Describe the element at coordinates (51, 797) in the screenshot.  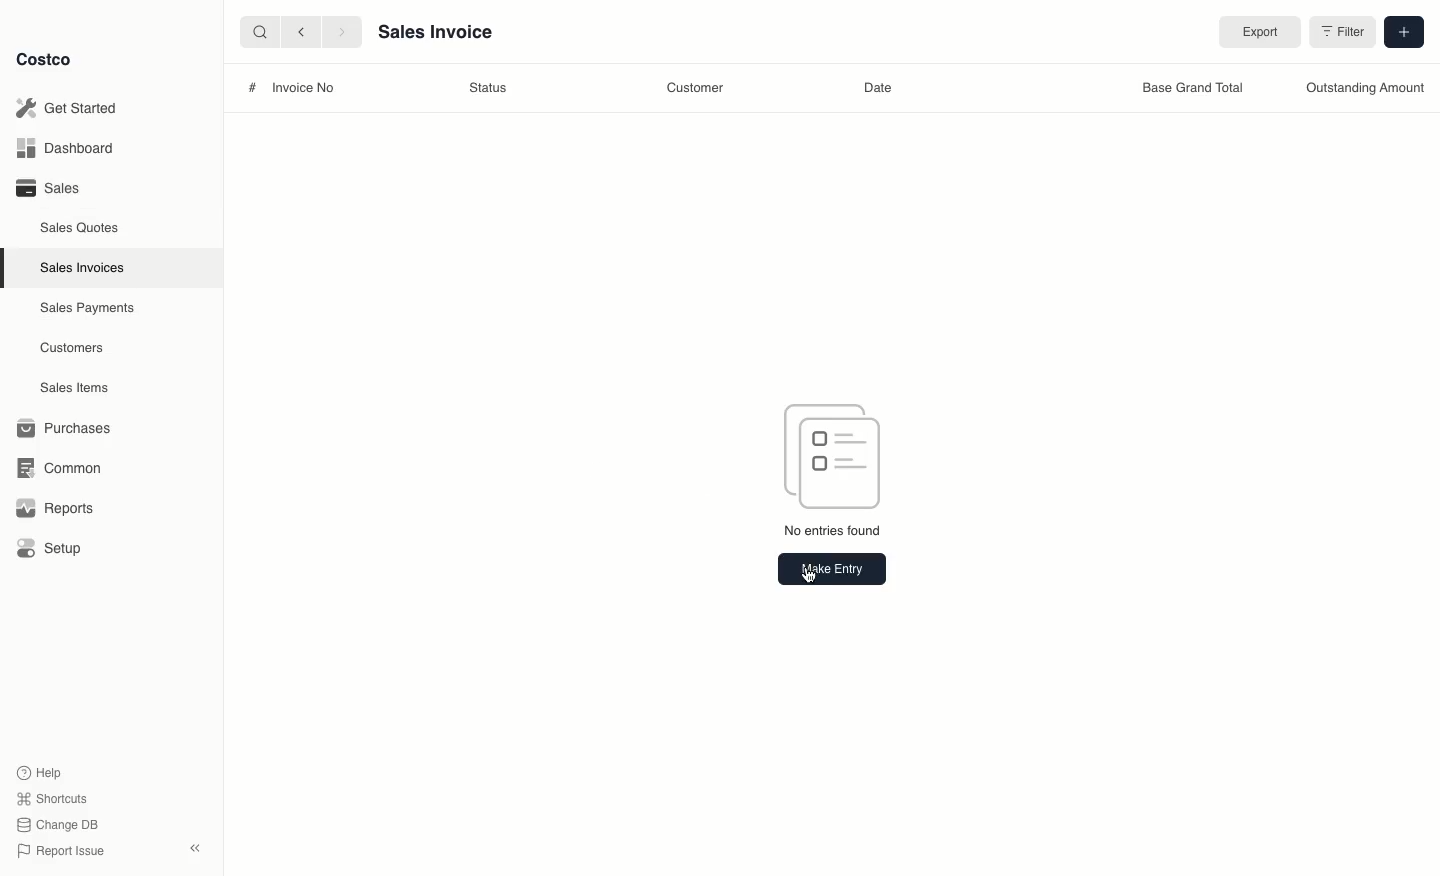
I see `Shortcuts` at that location.